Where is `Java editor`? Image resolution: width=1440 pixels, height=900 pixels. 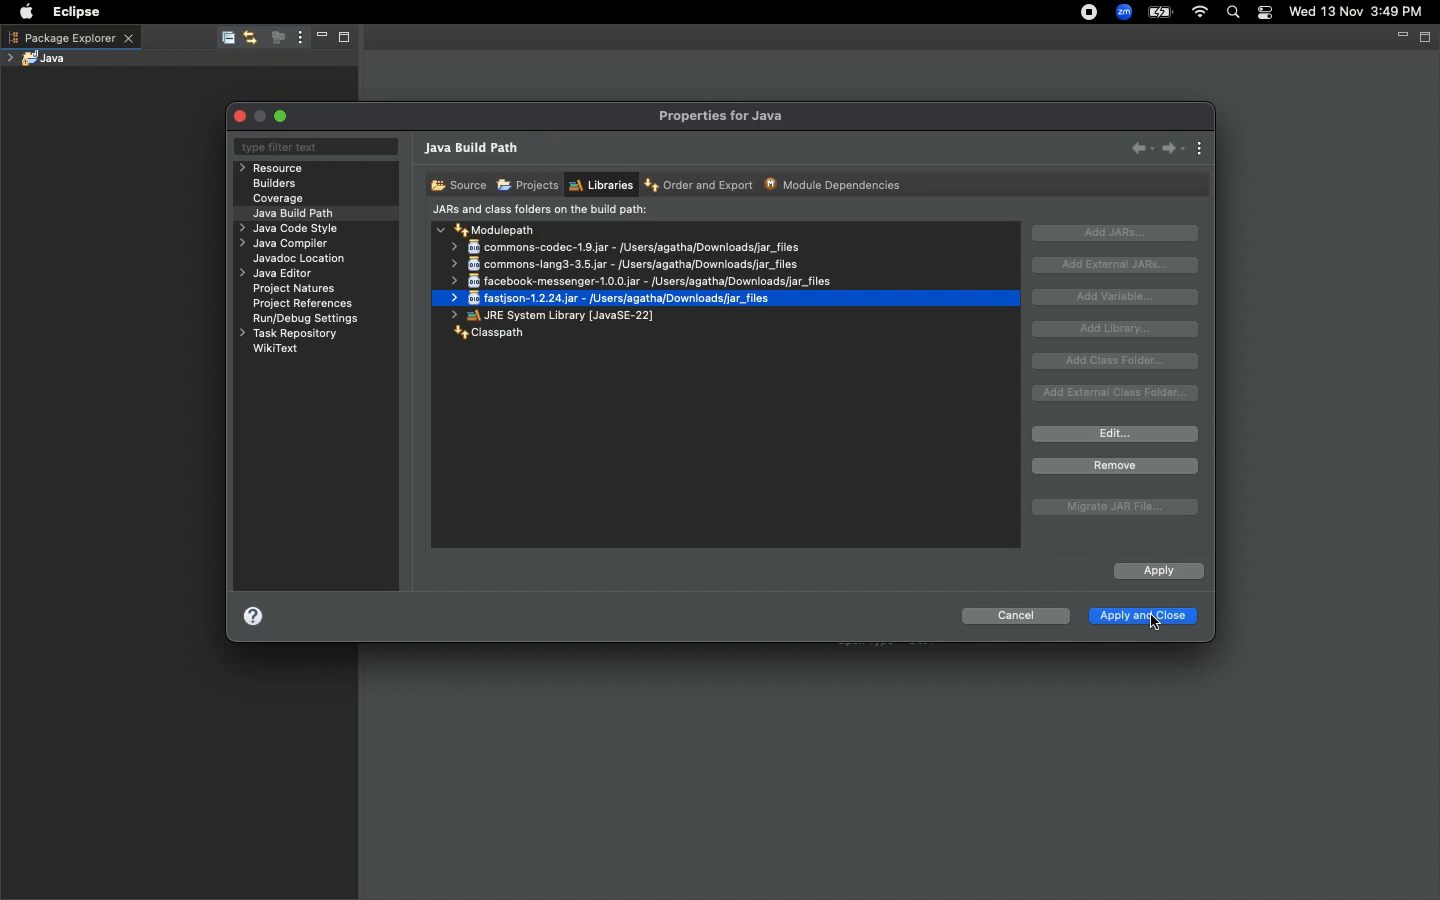 Java editor is located at coordinates (279, 274).